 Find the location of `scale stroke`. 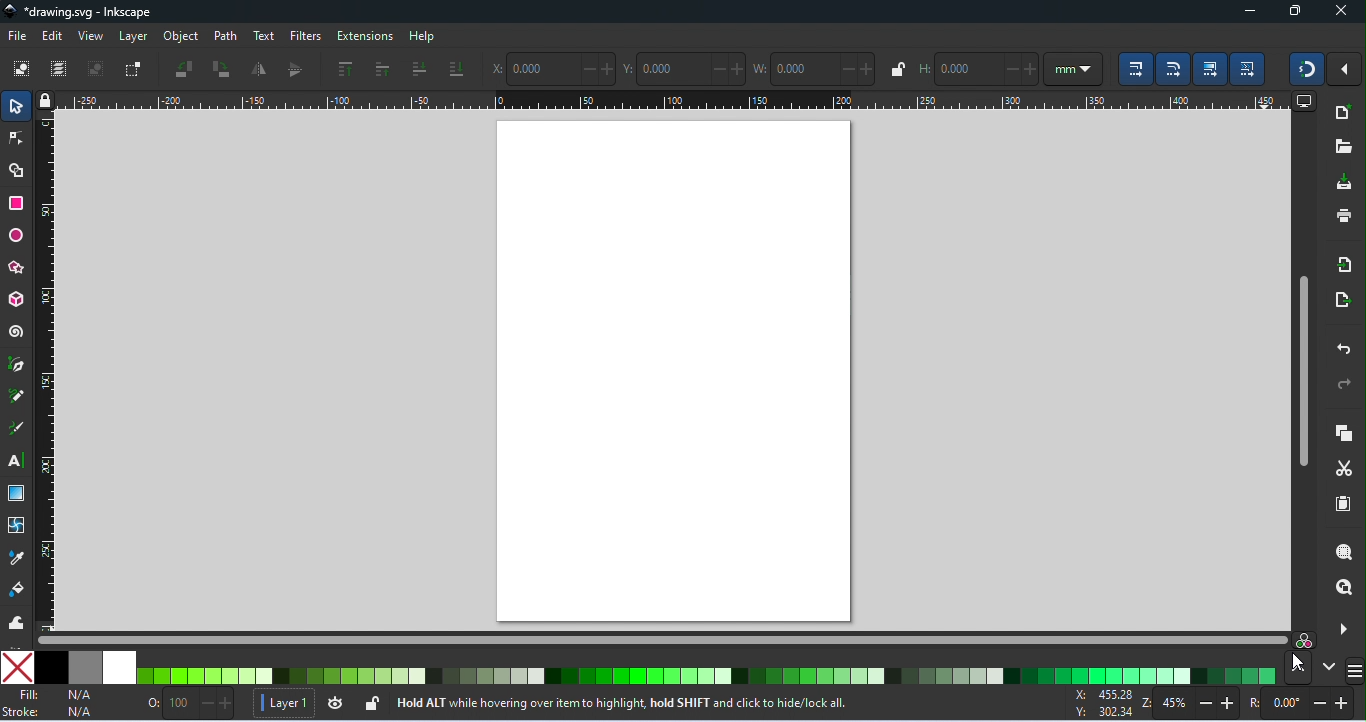

scale stroke is located at coordinates (1132, 69).